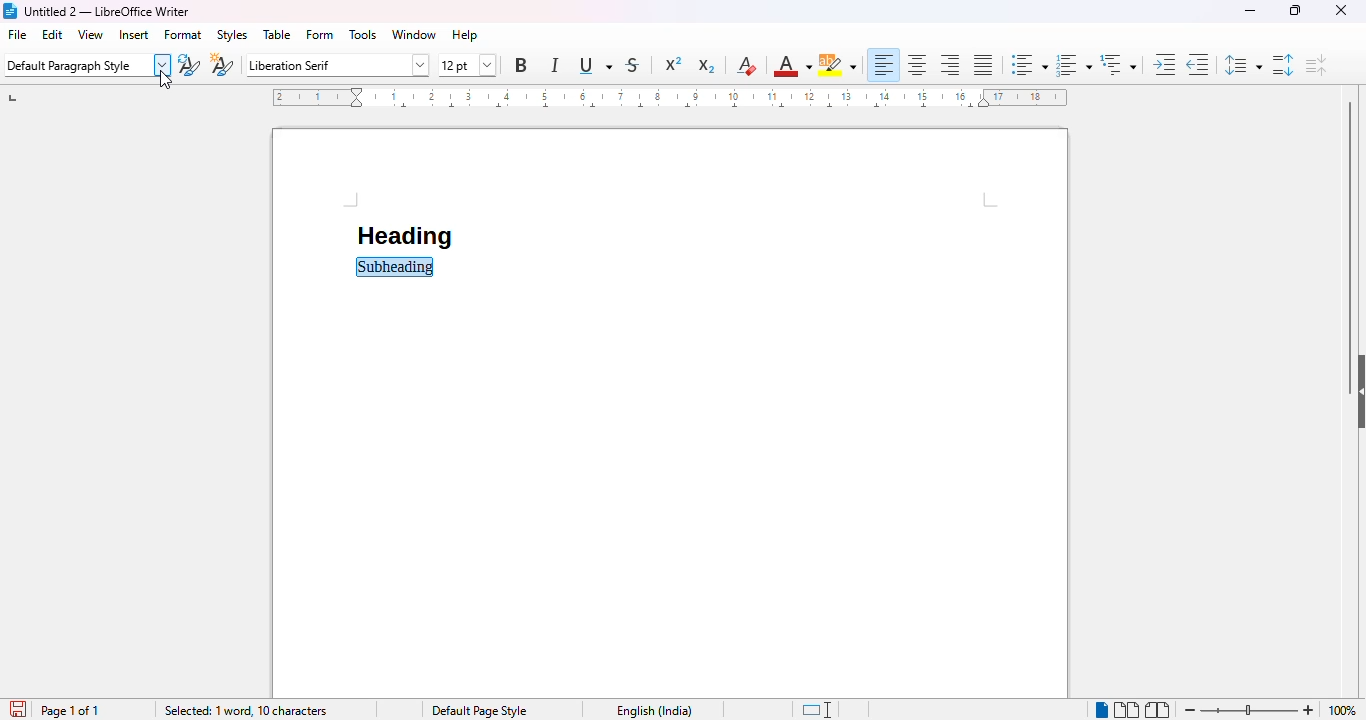 The image size is (1366, 720). What do you see at coordinates (1190, 709) in the screenshot?
I see `zoom out` at bounding box center [1190, 709].